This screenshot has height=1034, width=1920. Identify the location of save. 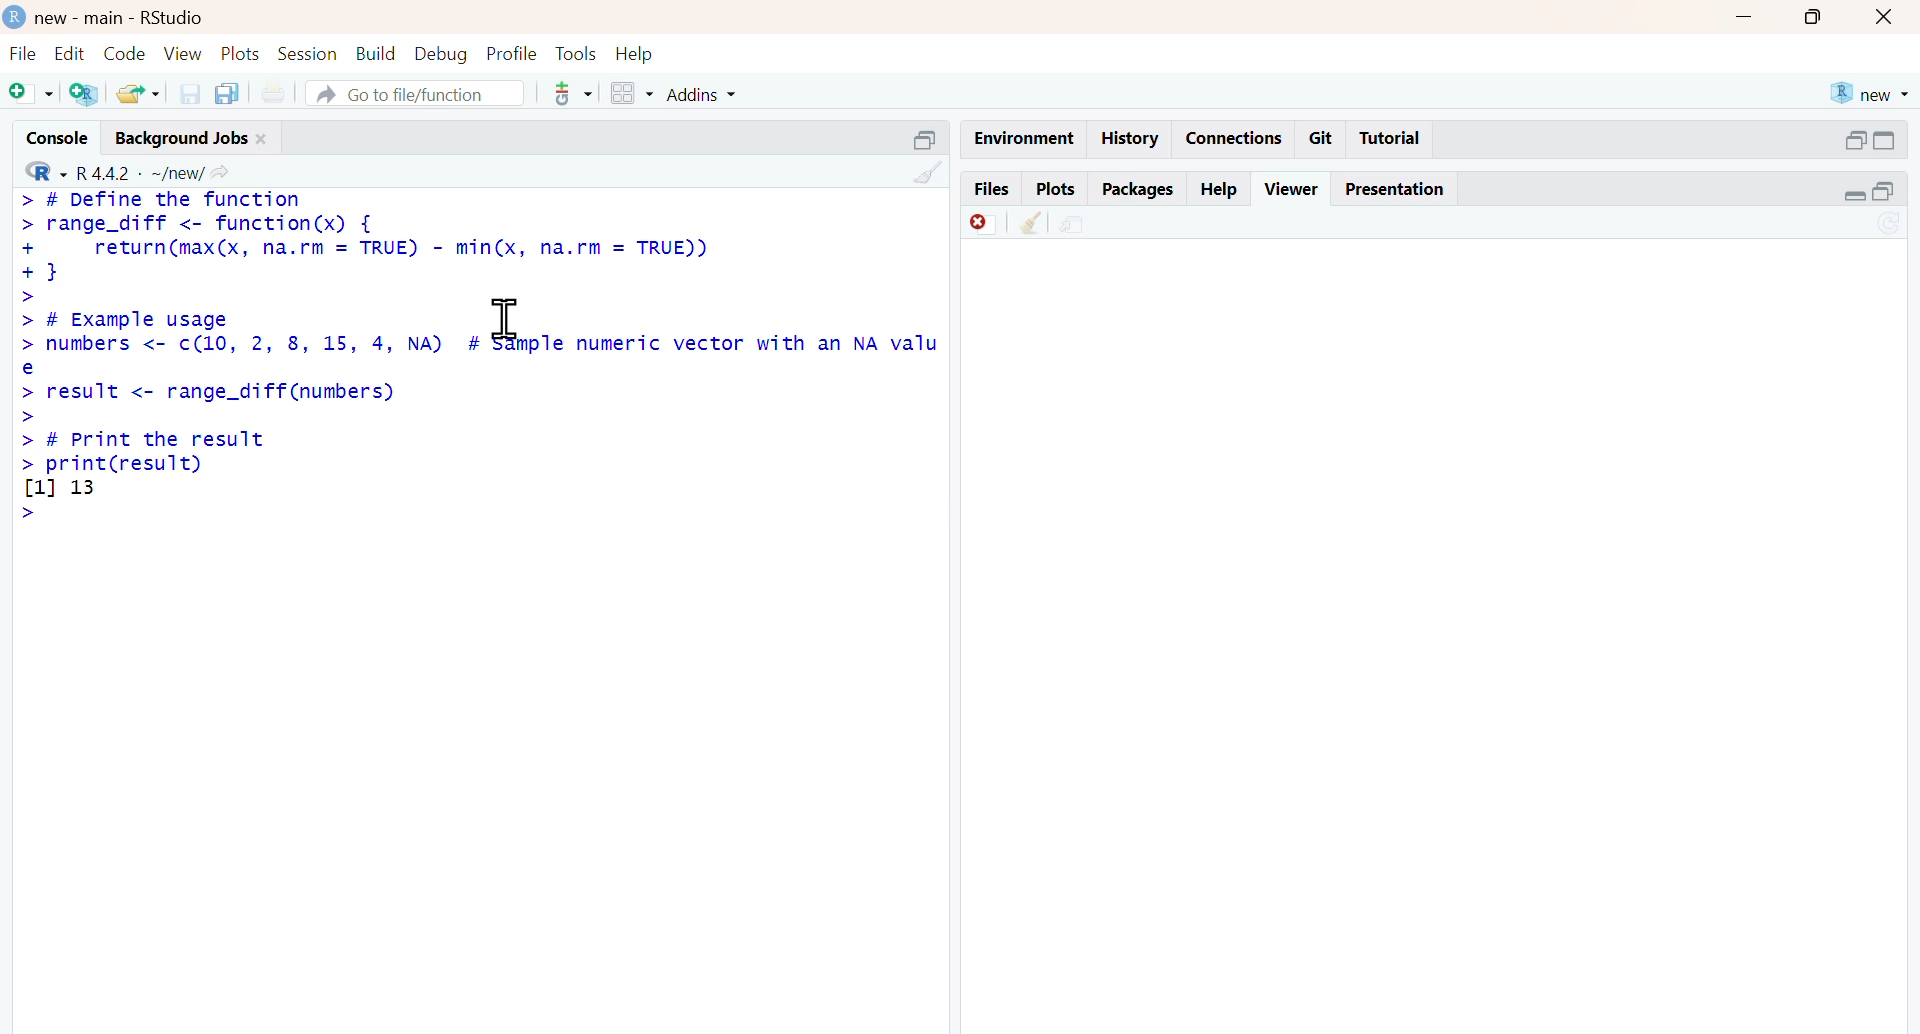
(192, 94).